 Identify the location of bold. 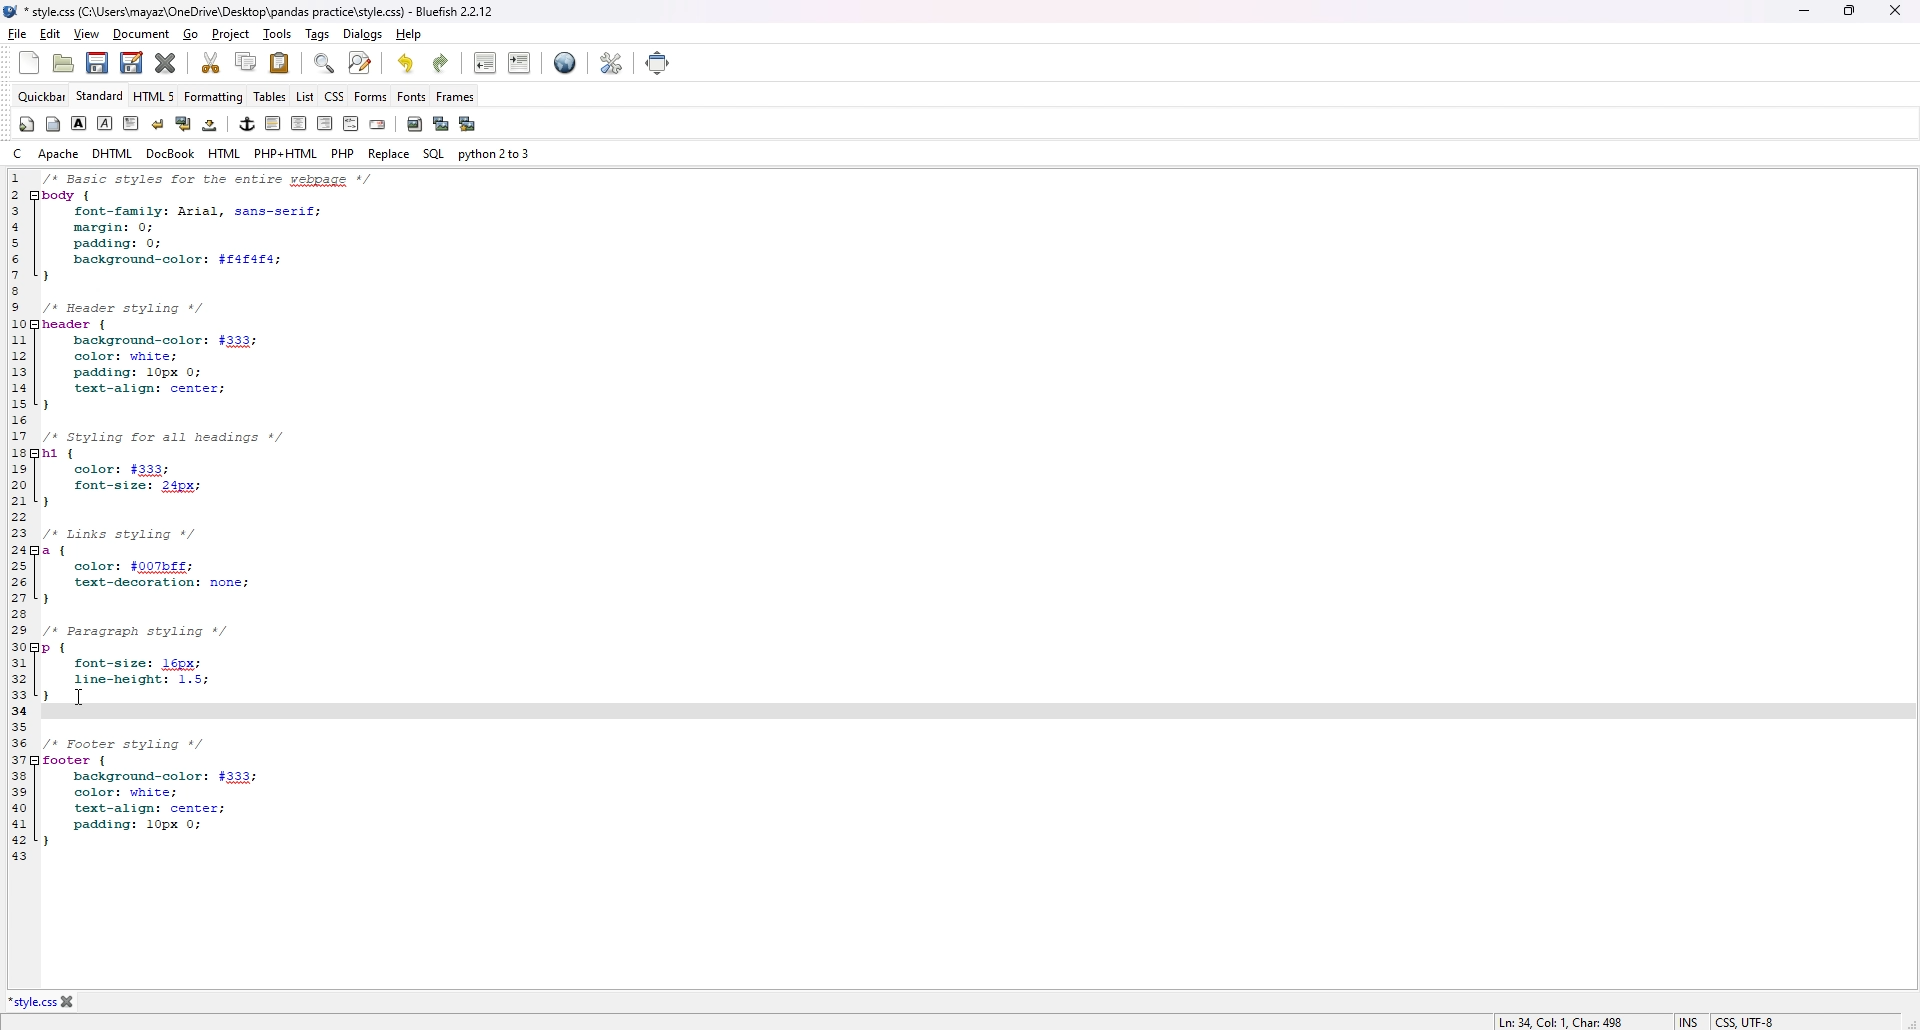
(80, 123).